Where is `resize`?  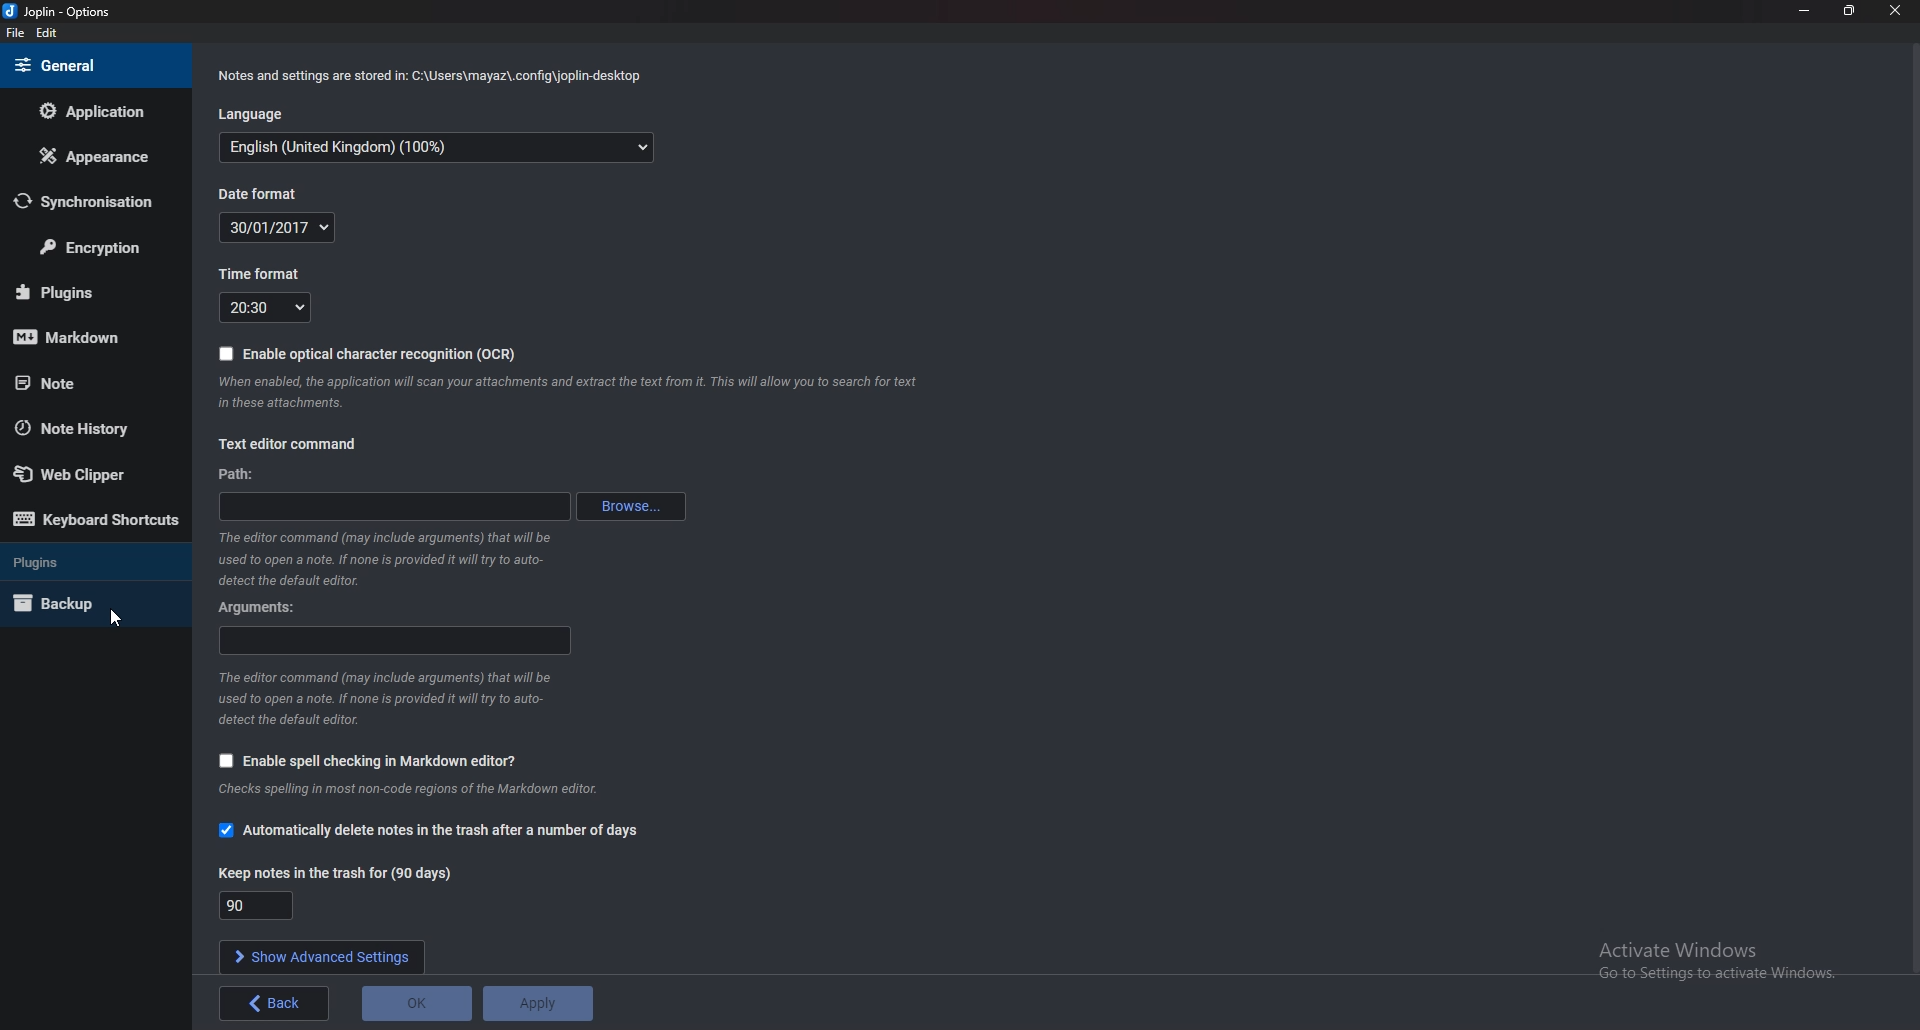 resize is located at coordinates (1851, 10).